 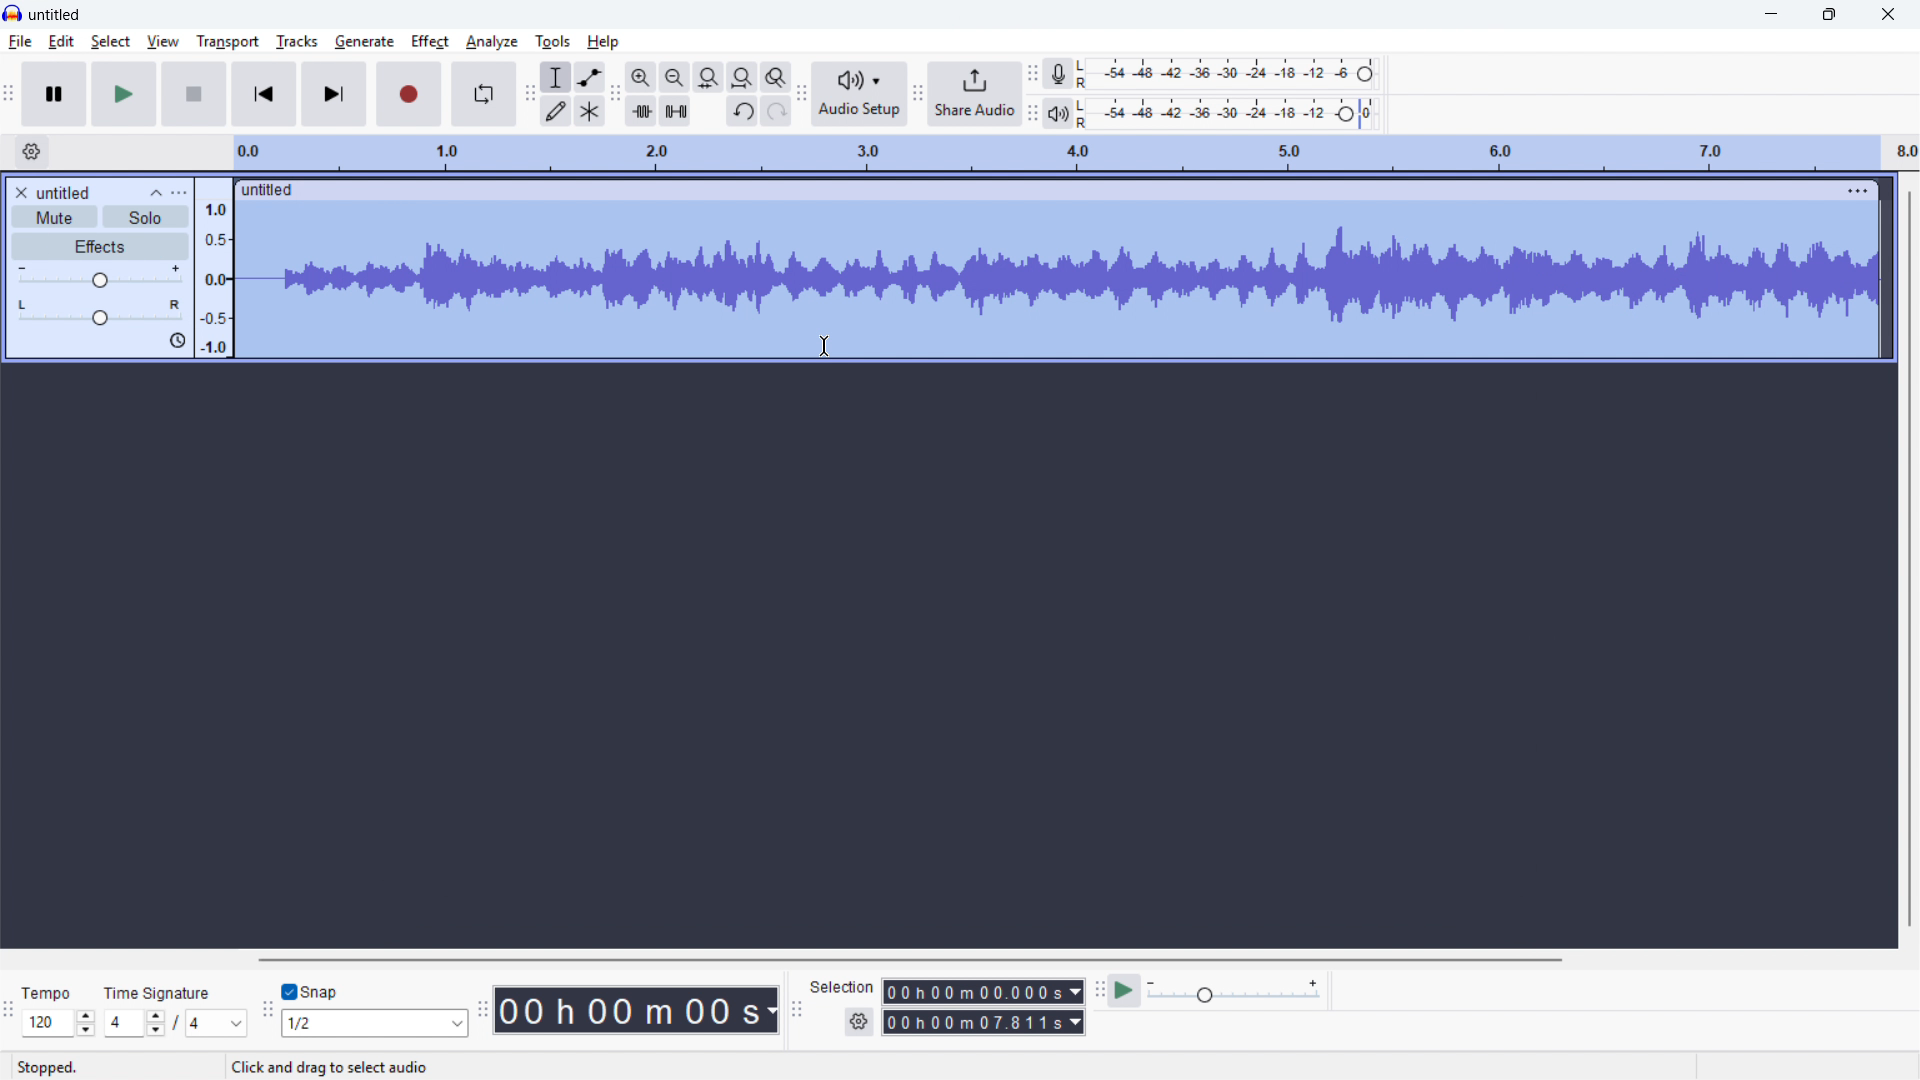 I want to click on Horizontal scroll bar , so click(x=906, y=960).